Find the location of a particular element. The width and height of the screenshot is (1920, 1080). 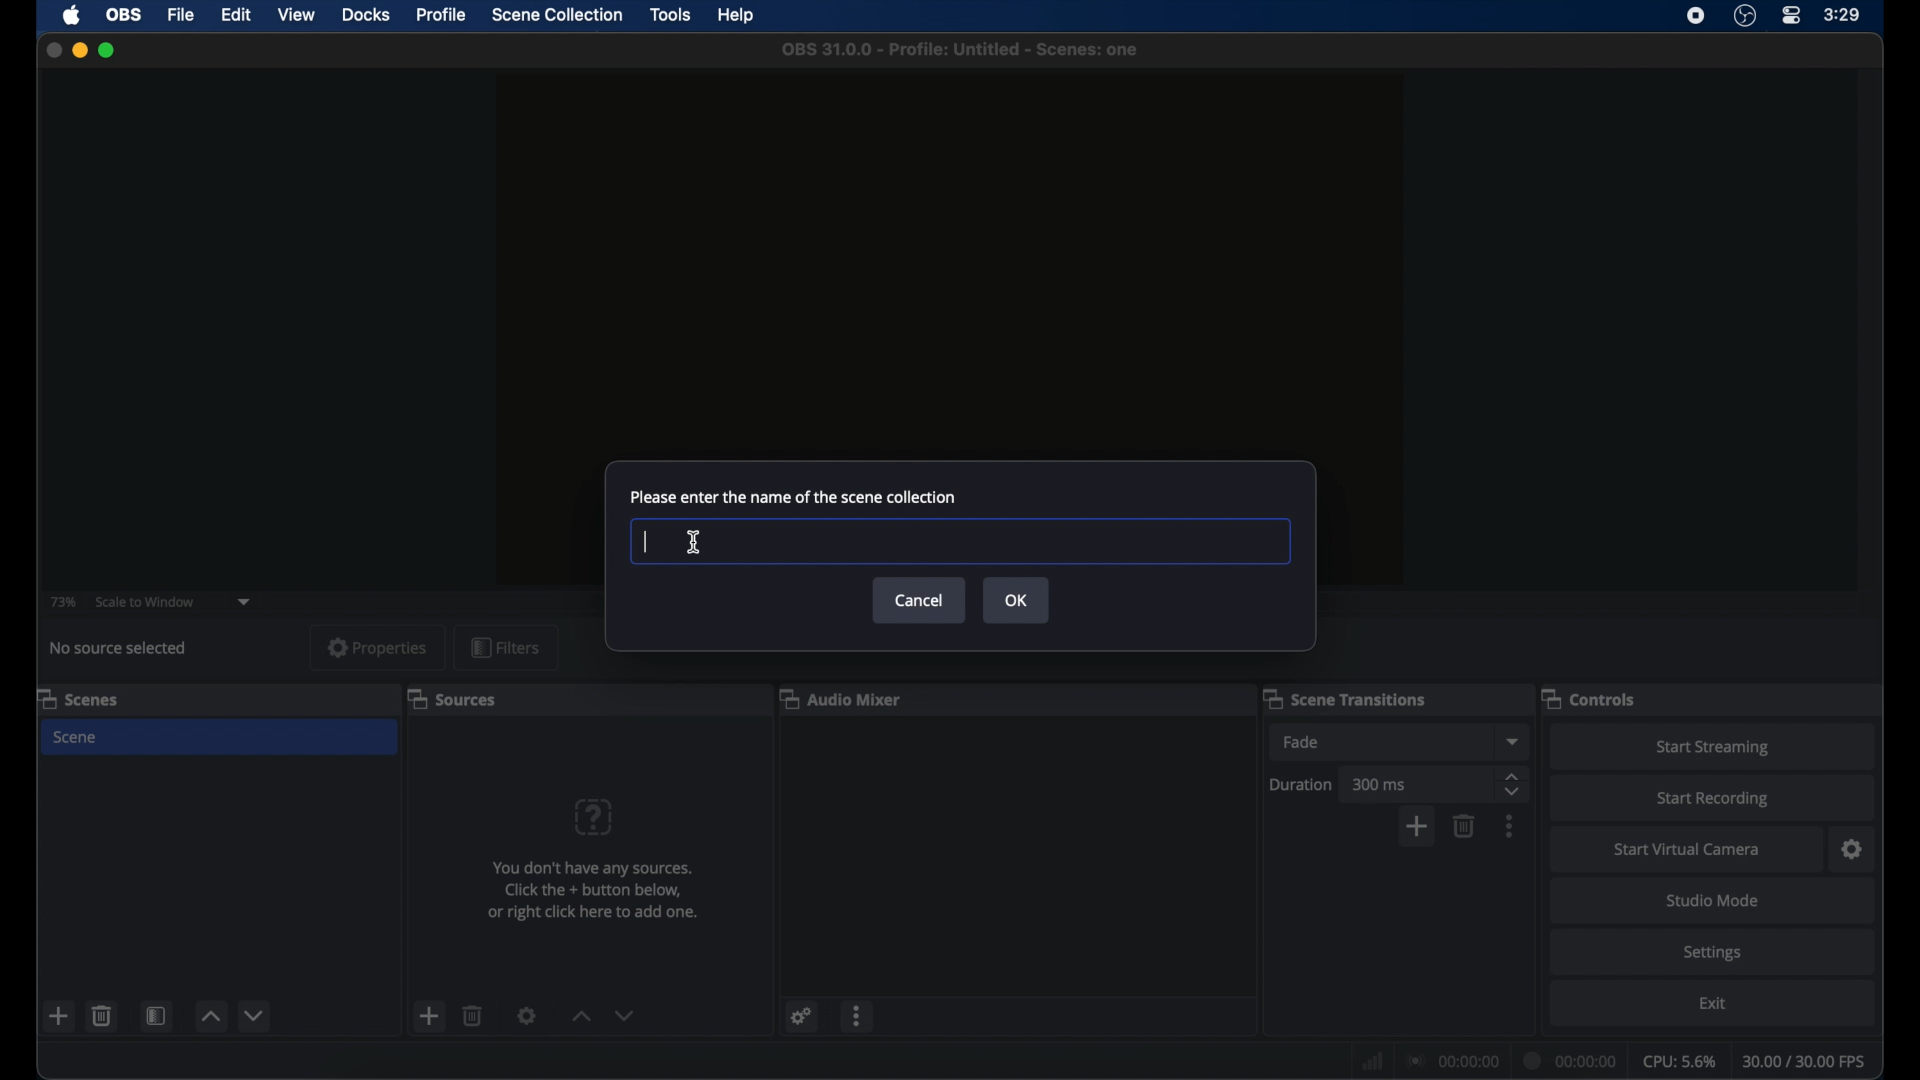

profile is located at coordinates (442, 14).